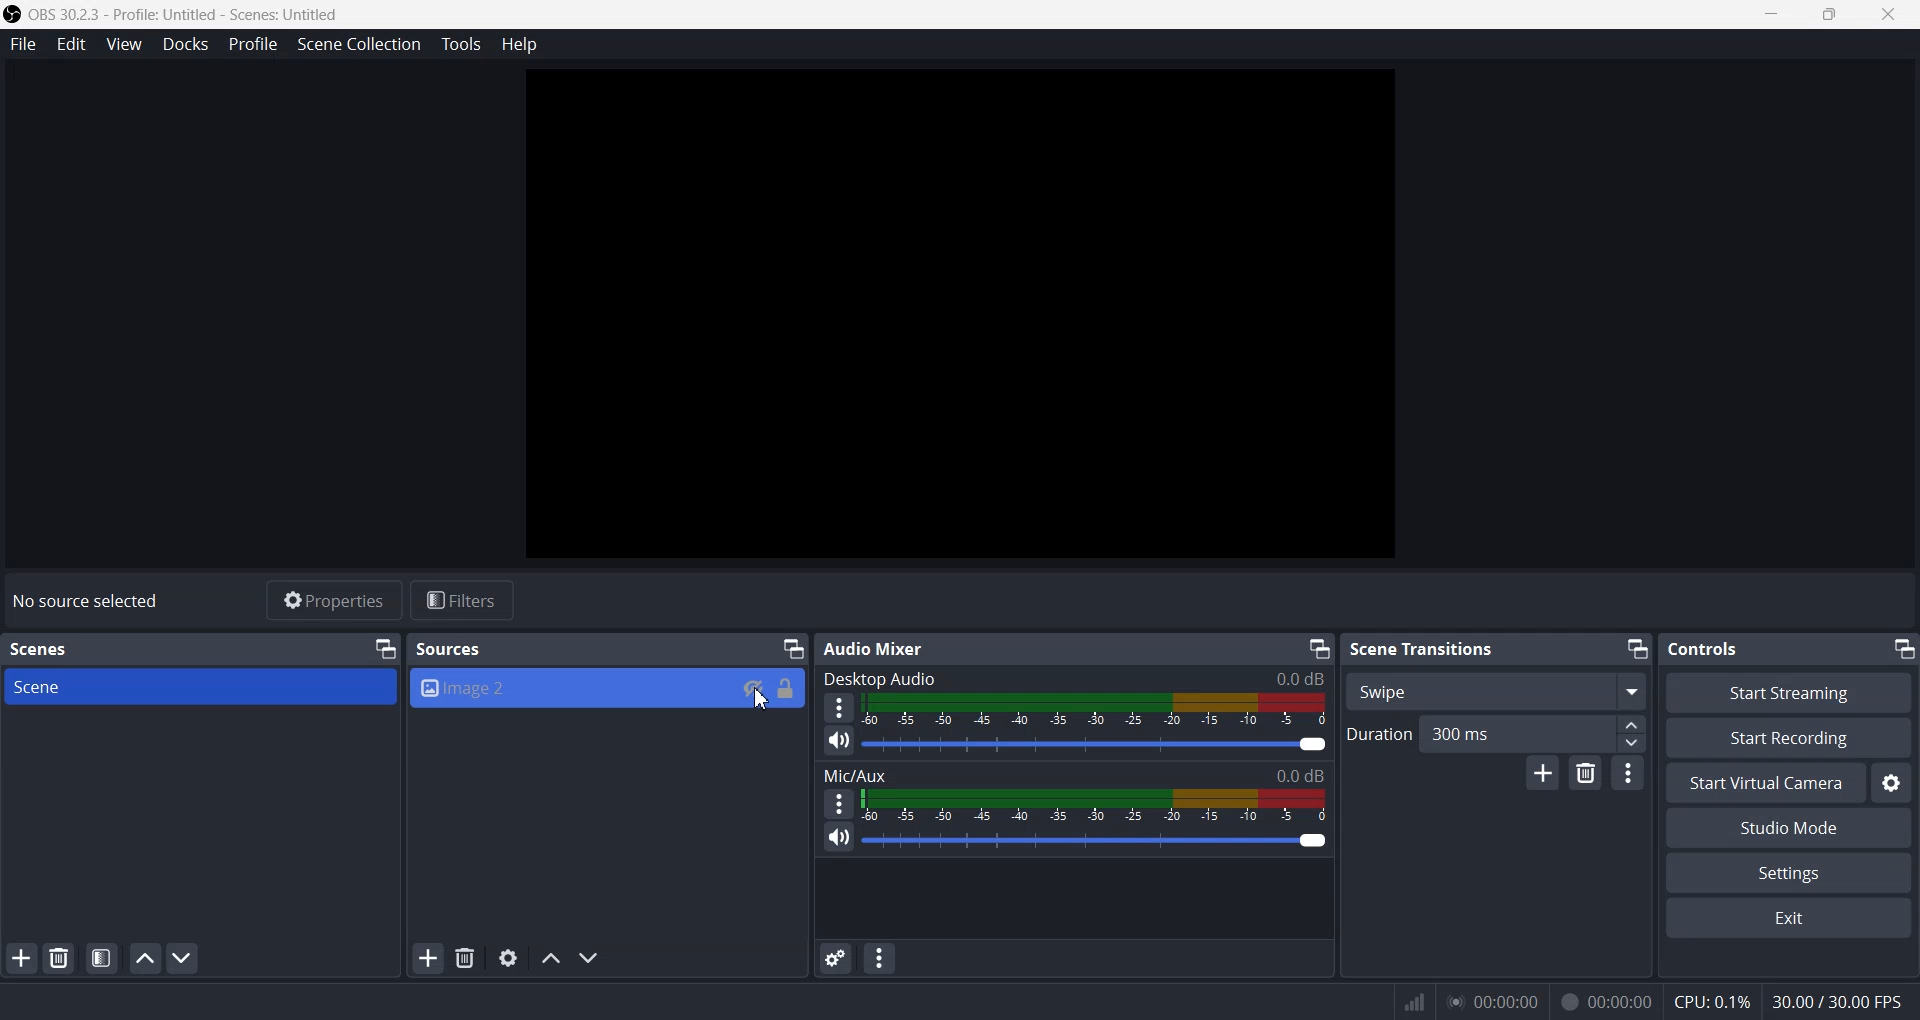 This screenshot has width=1920, height=1020. What do you see at coordinates (198, 686) in the screenshot?
I see `Scene` at bounding box center [198, 686].